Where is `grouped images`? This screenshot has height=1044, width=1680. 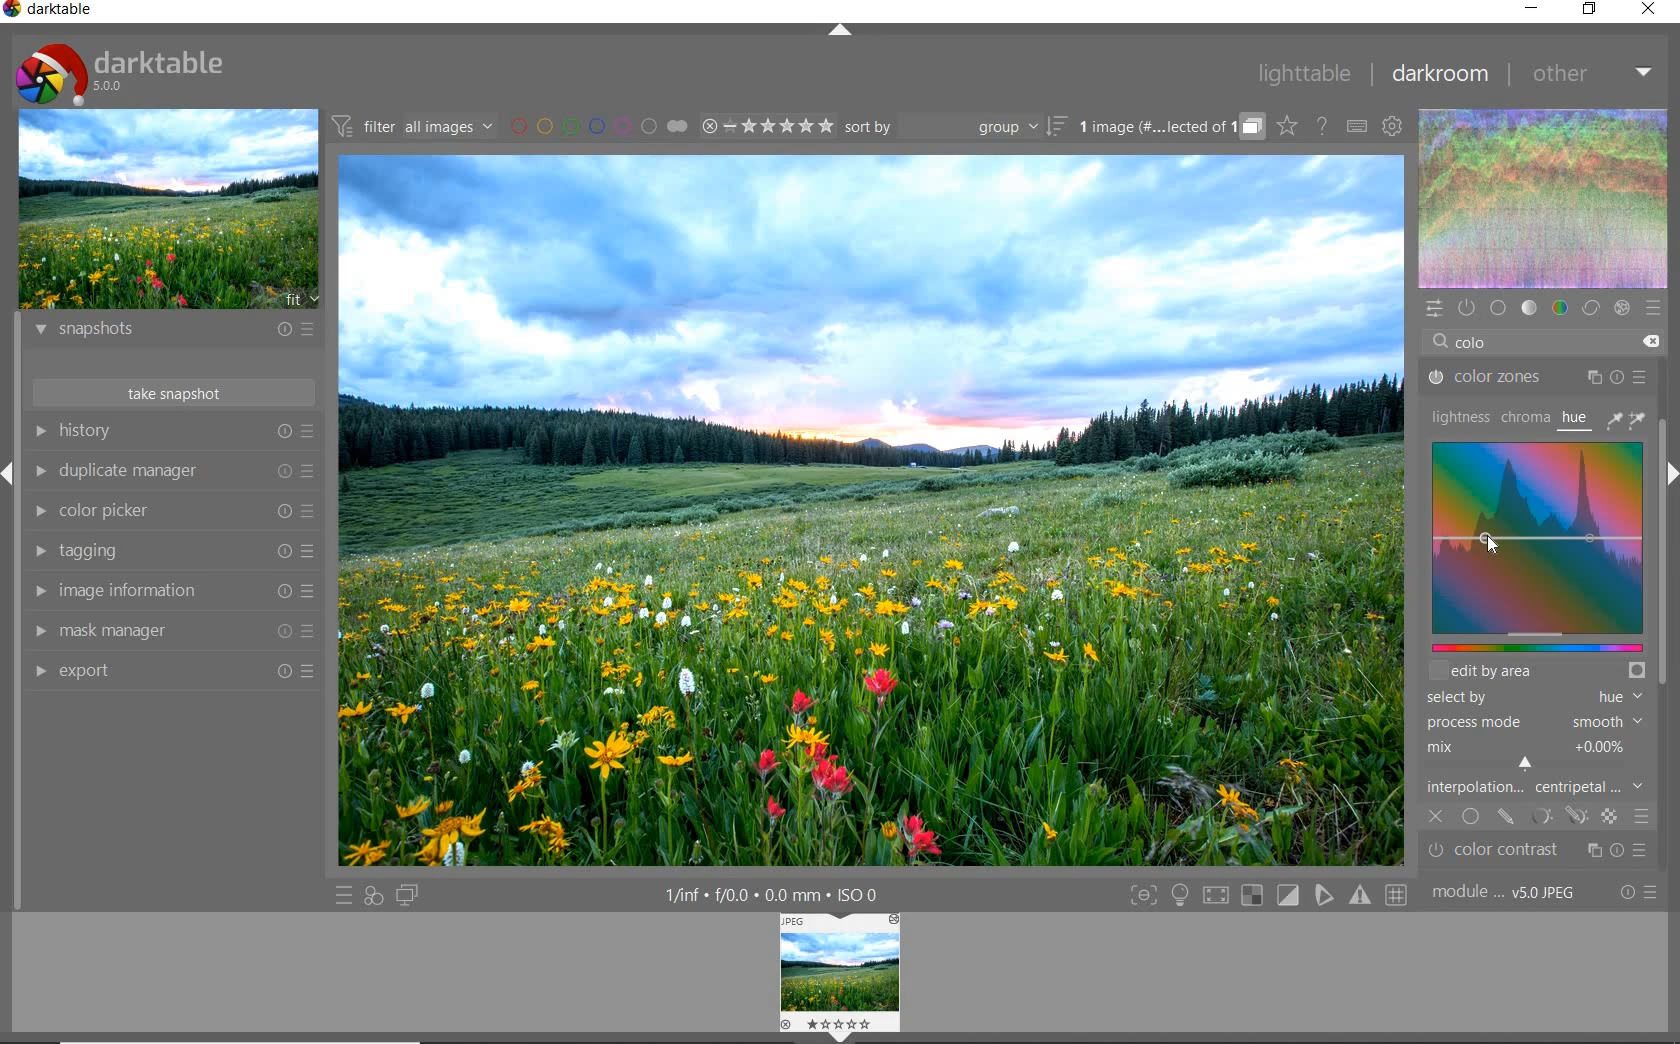
grouped images is located at coordinates (1169, 128).